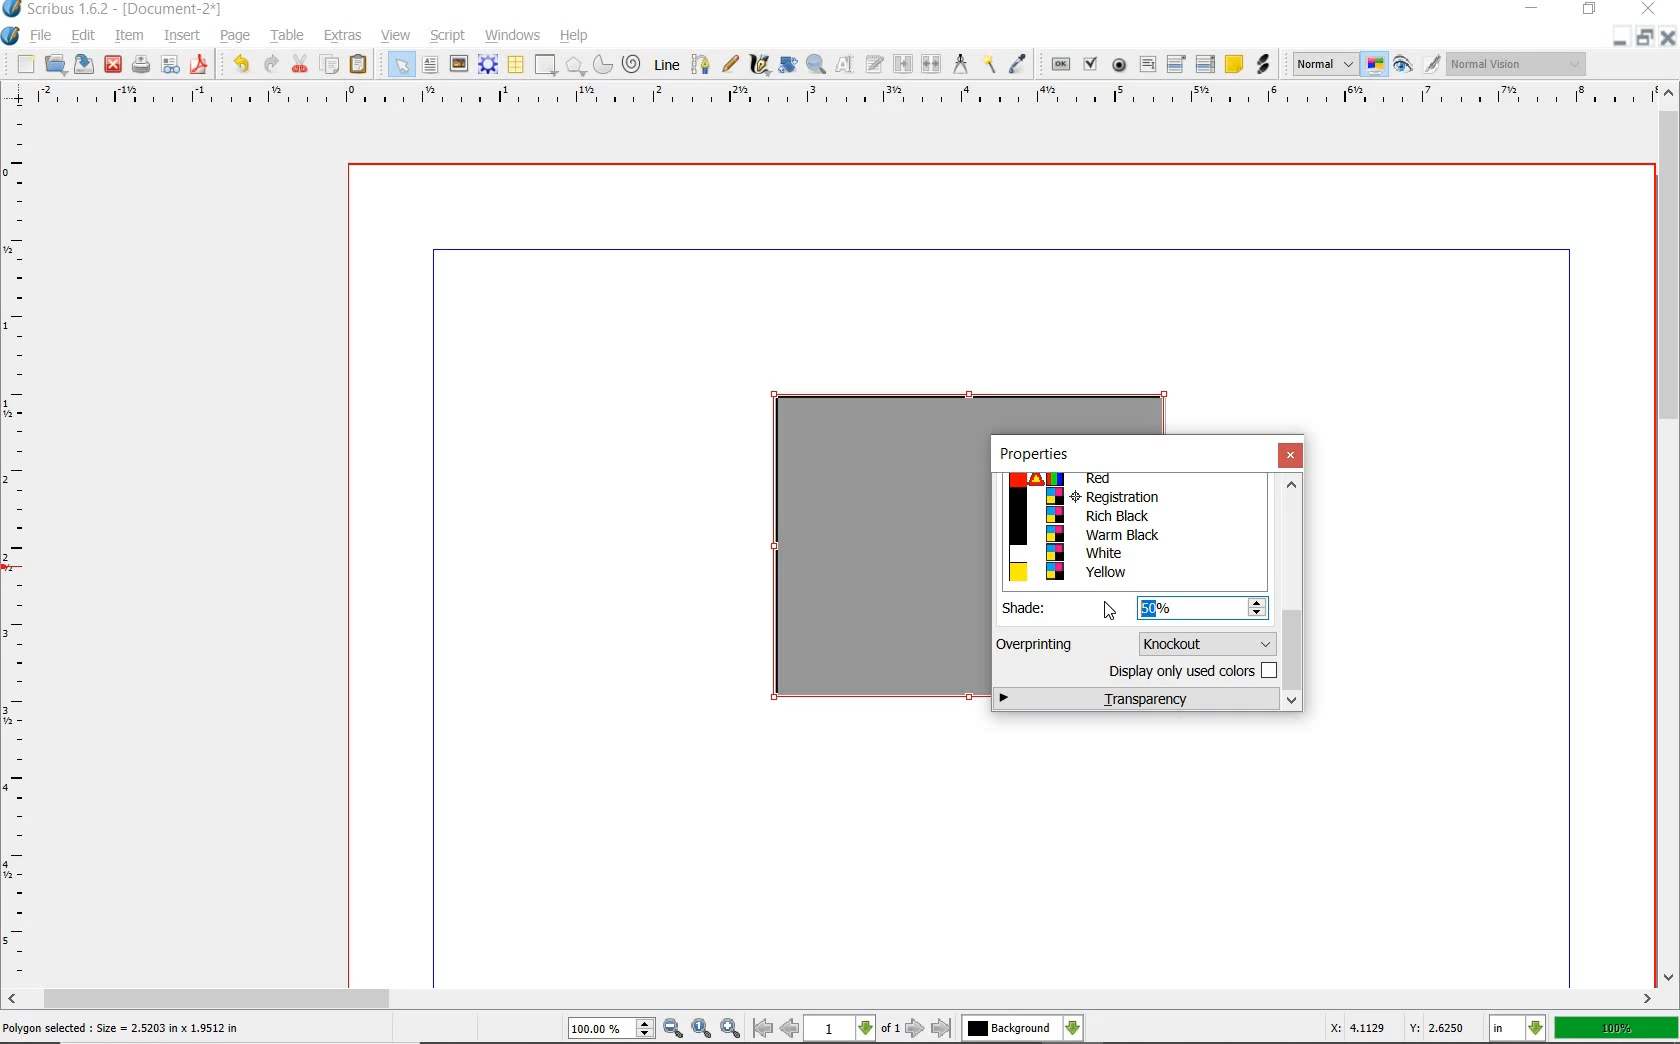 The image size is (1680, 1044). Describe the element at coordinates (1170, 607) in the screenshot. I see `50%` at that location.